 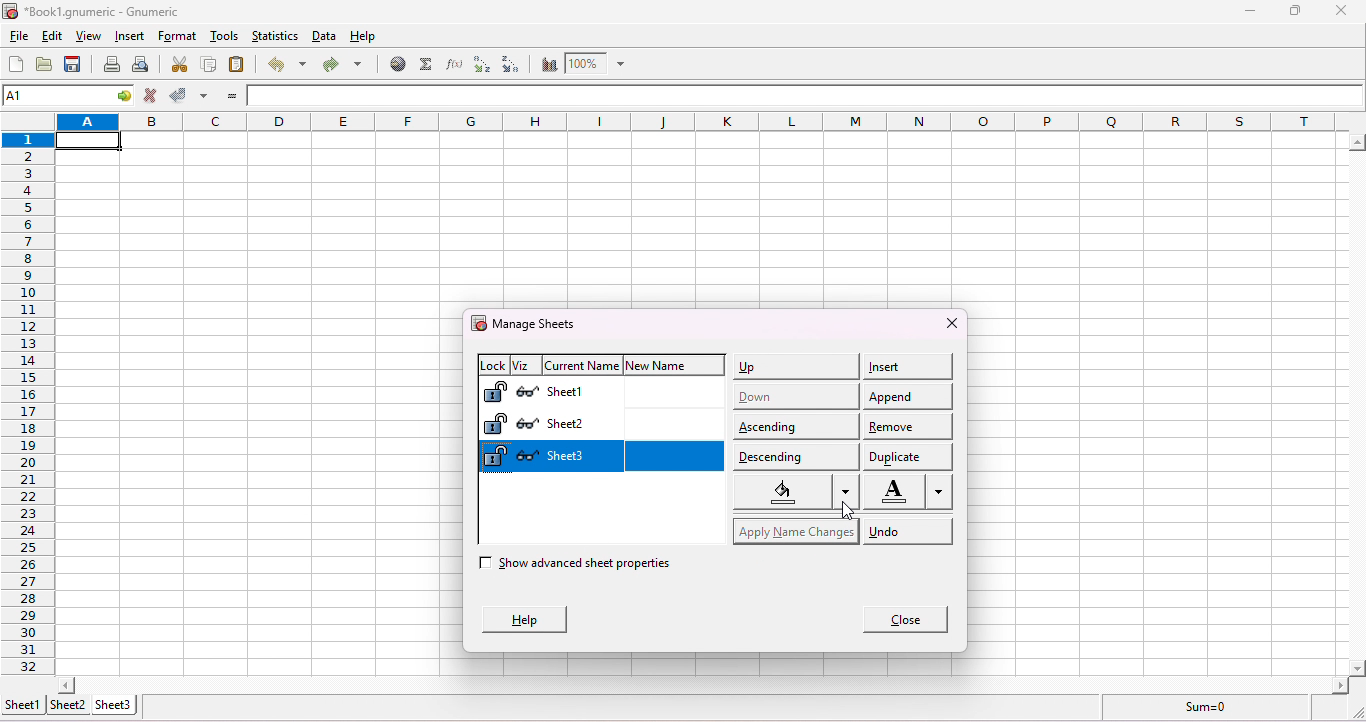 I want to click on Font color, so click(x=911, y=493).